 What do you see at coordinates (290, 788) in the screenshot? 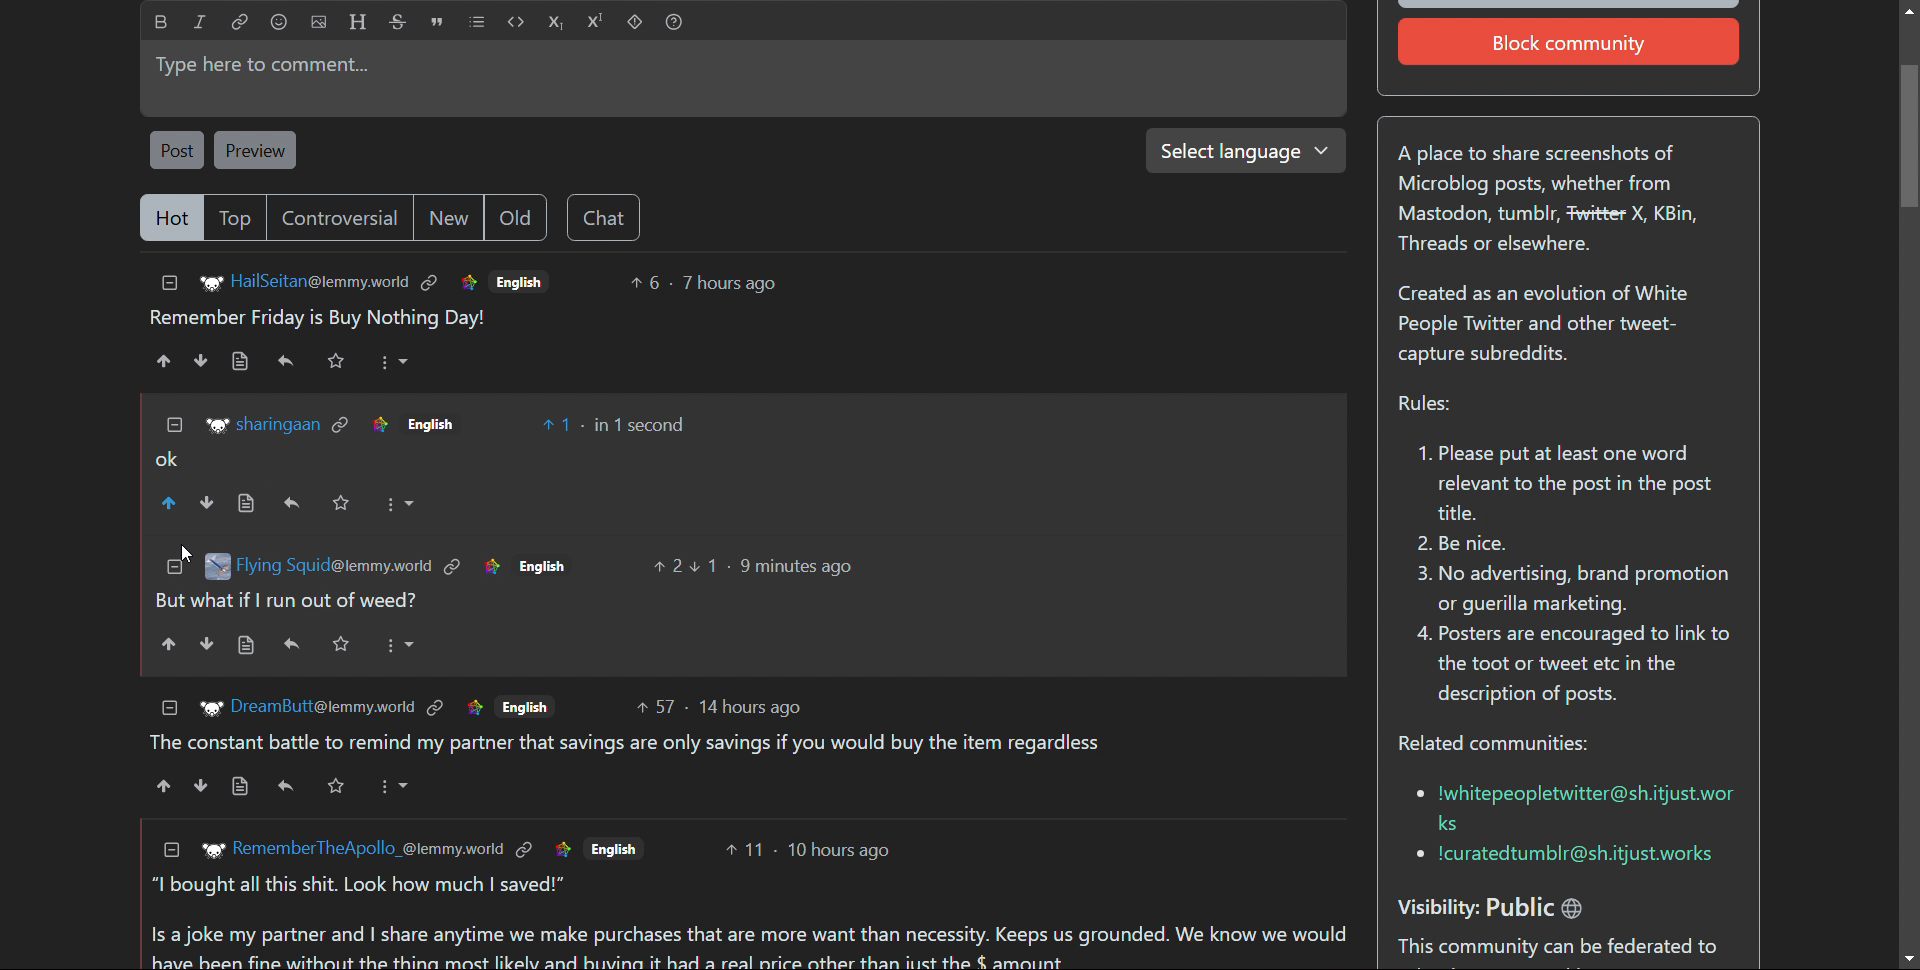
I see `reply` at bounding box center [290, 788].